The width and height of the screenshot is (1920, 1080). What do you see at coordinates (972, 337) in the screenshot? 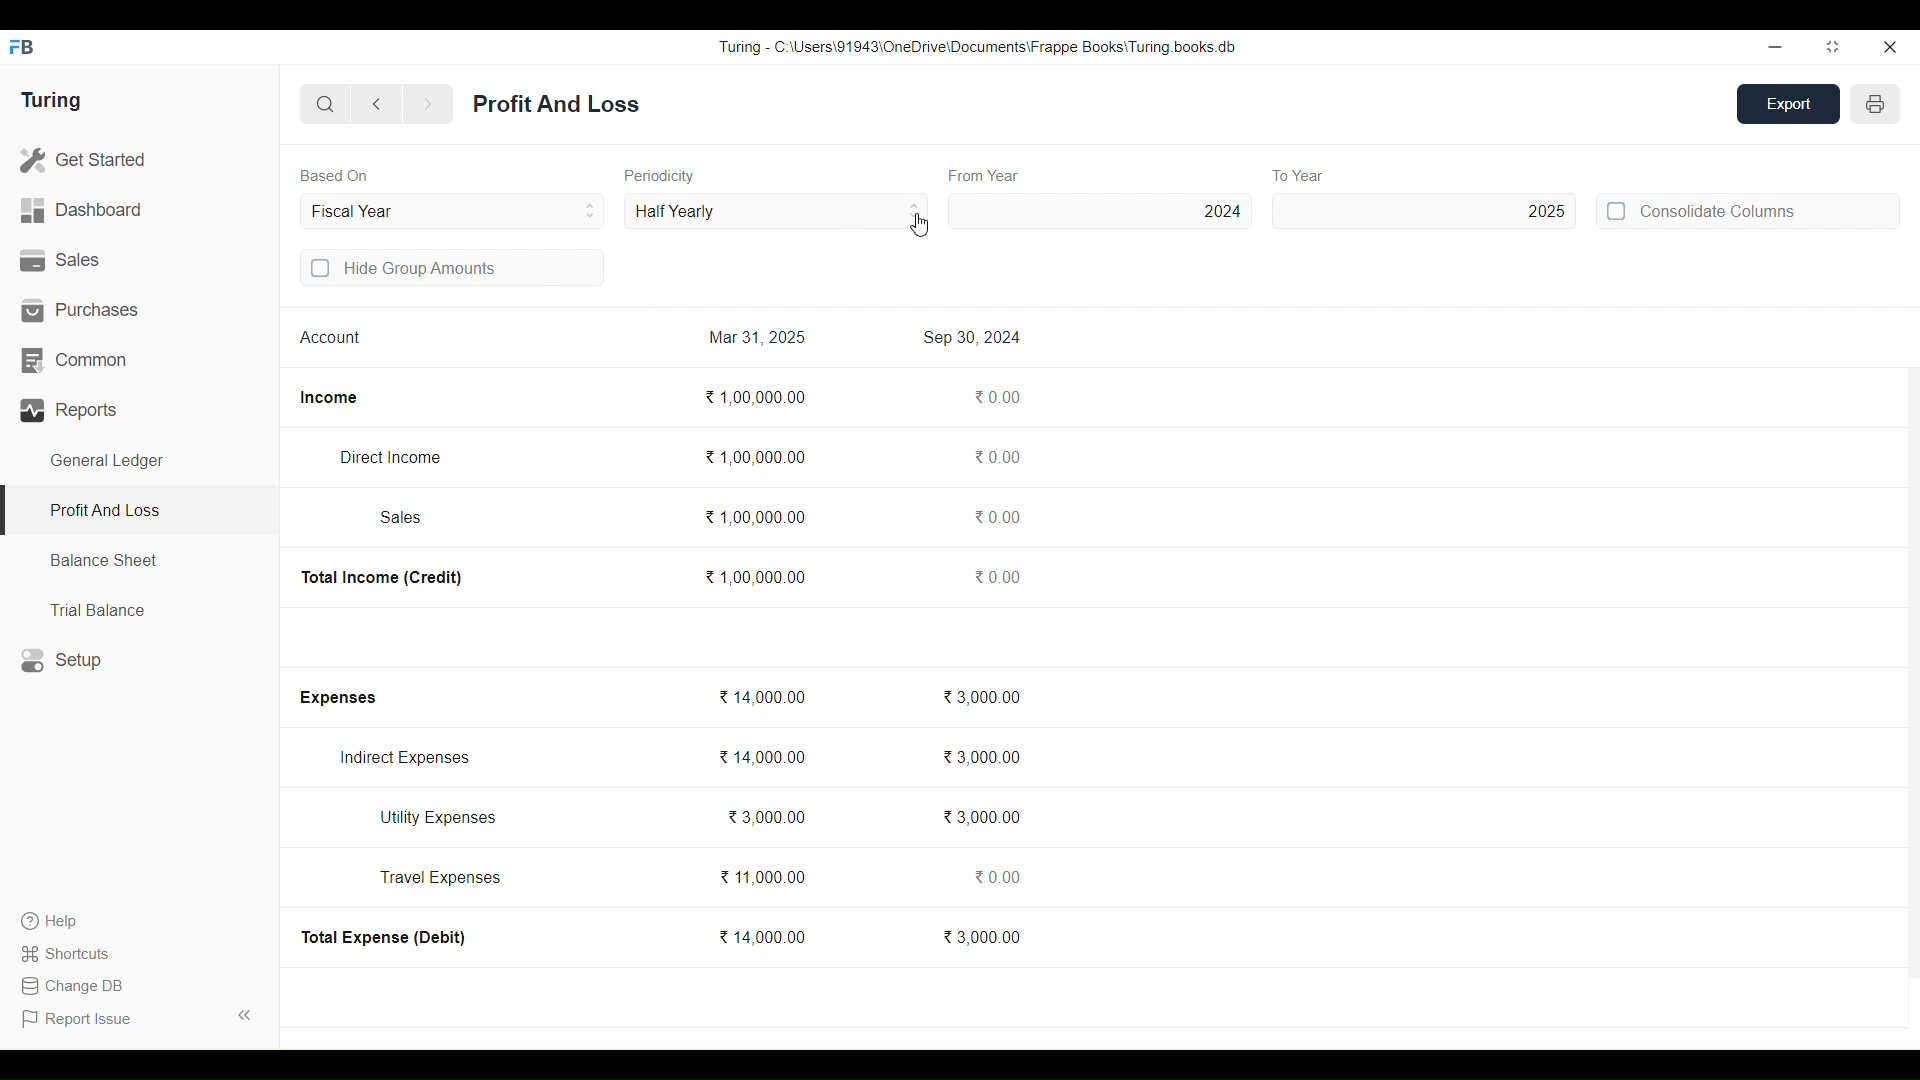
I see `Sep 30, 2024` at bounding box center [972, 337].